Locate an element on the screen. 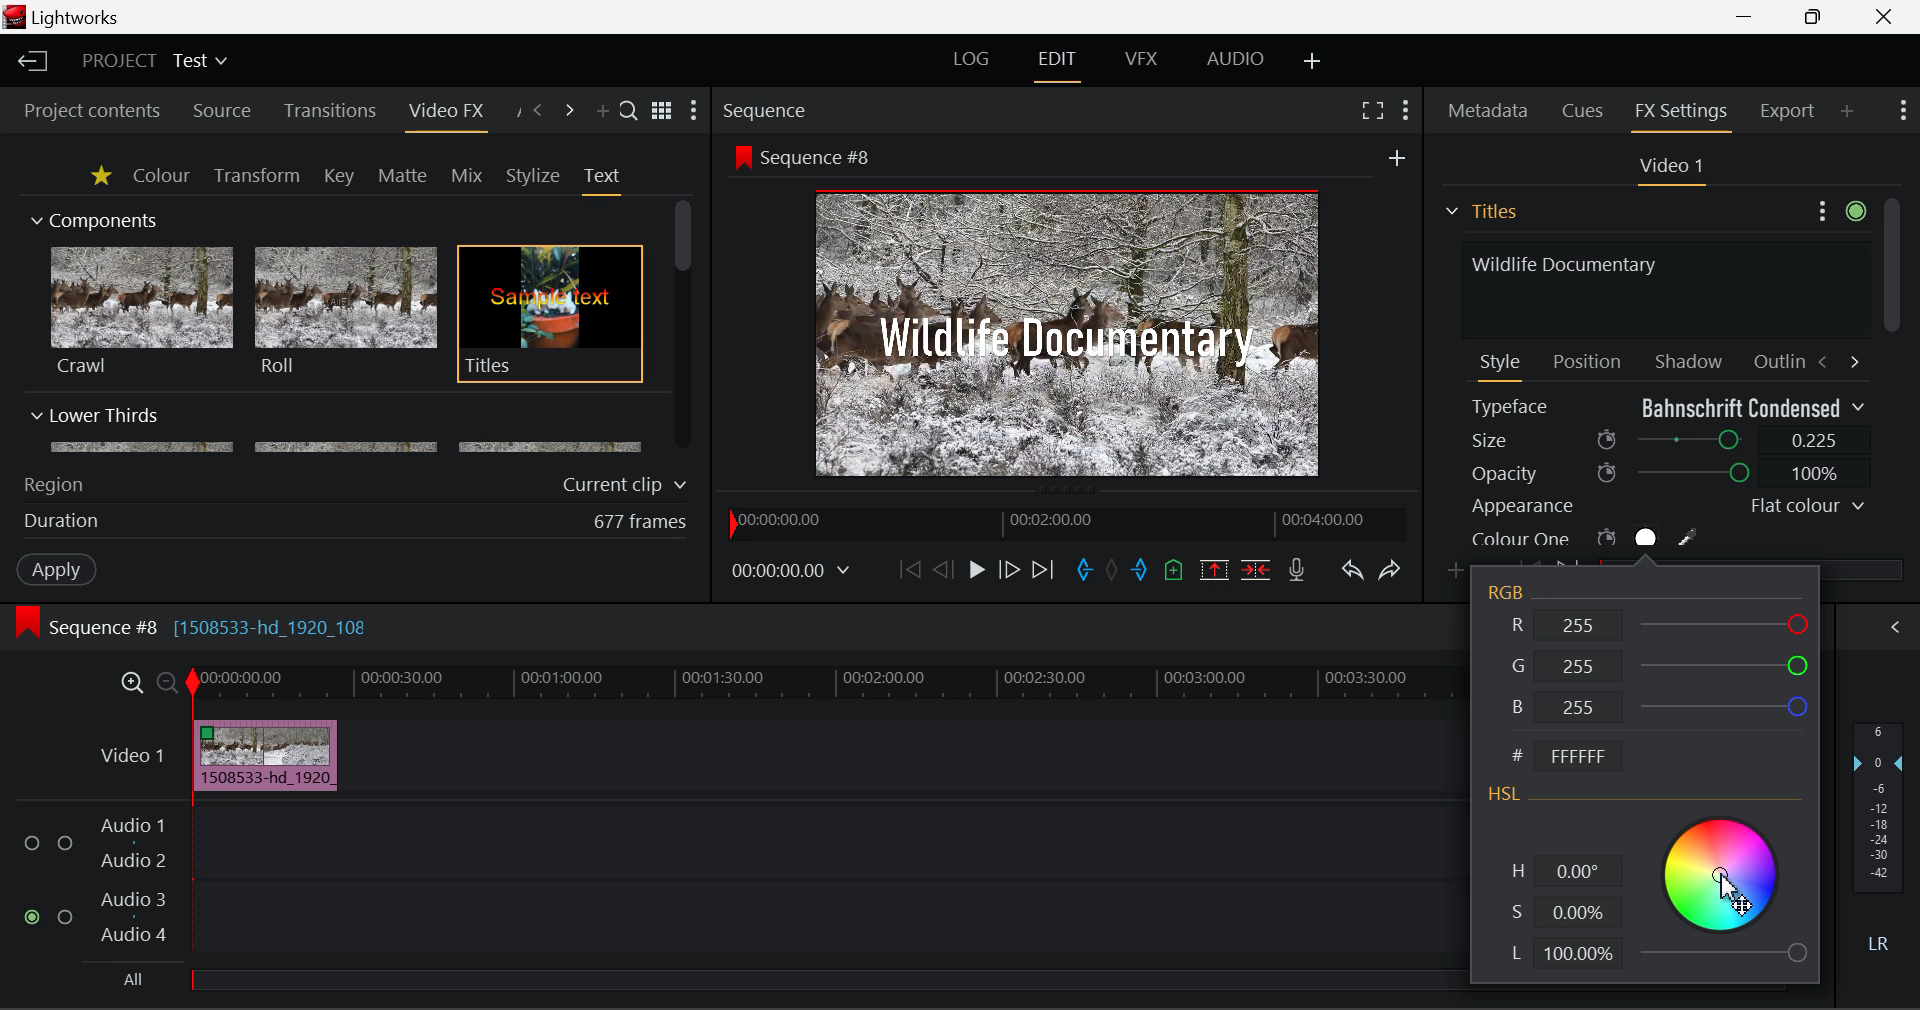  logo is located at coordinates (17, 17).